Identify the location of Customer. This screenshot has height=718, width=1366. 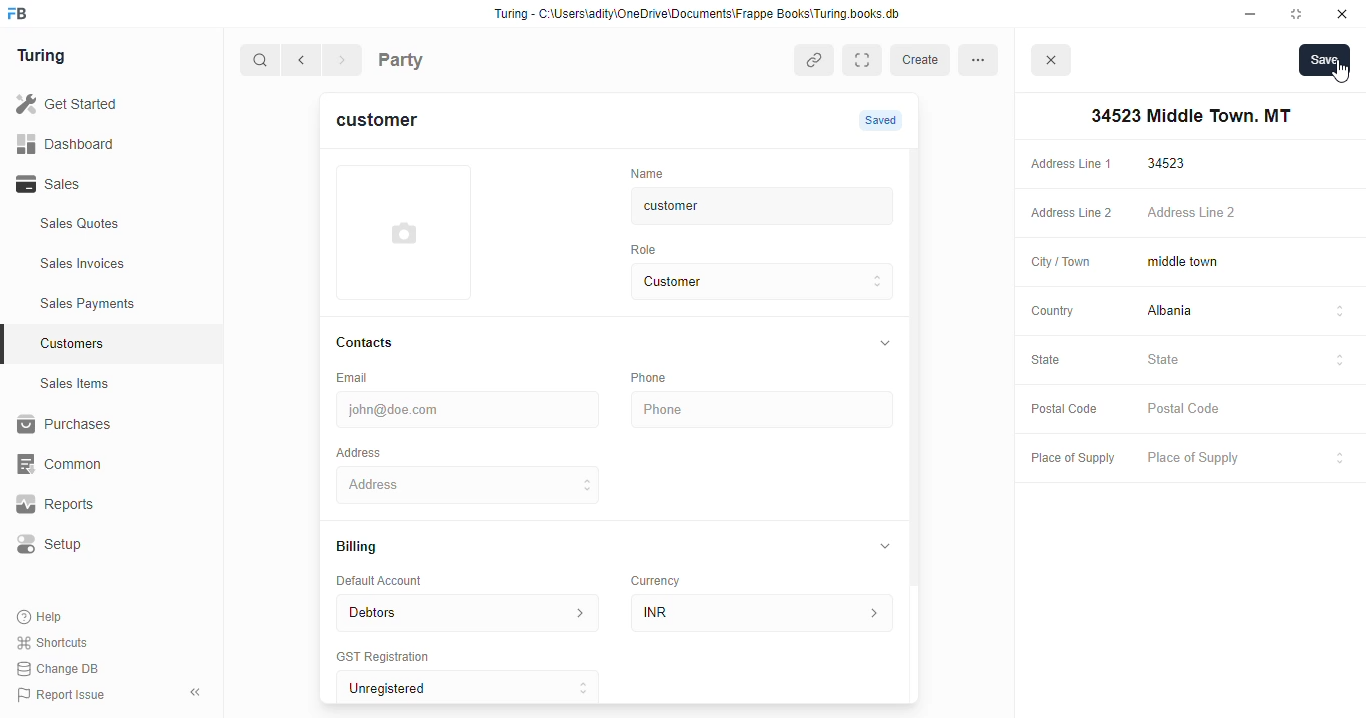
(746, 282).